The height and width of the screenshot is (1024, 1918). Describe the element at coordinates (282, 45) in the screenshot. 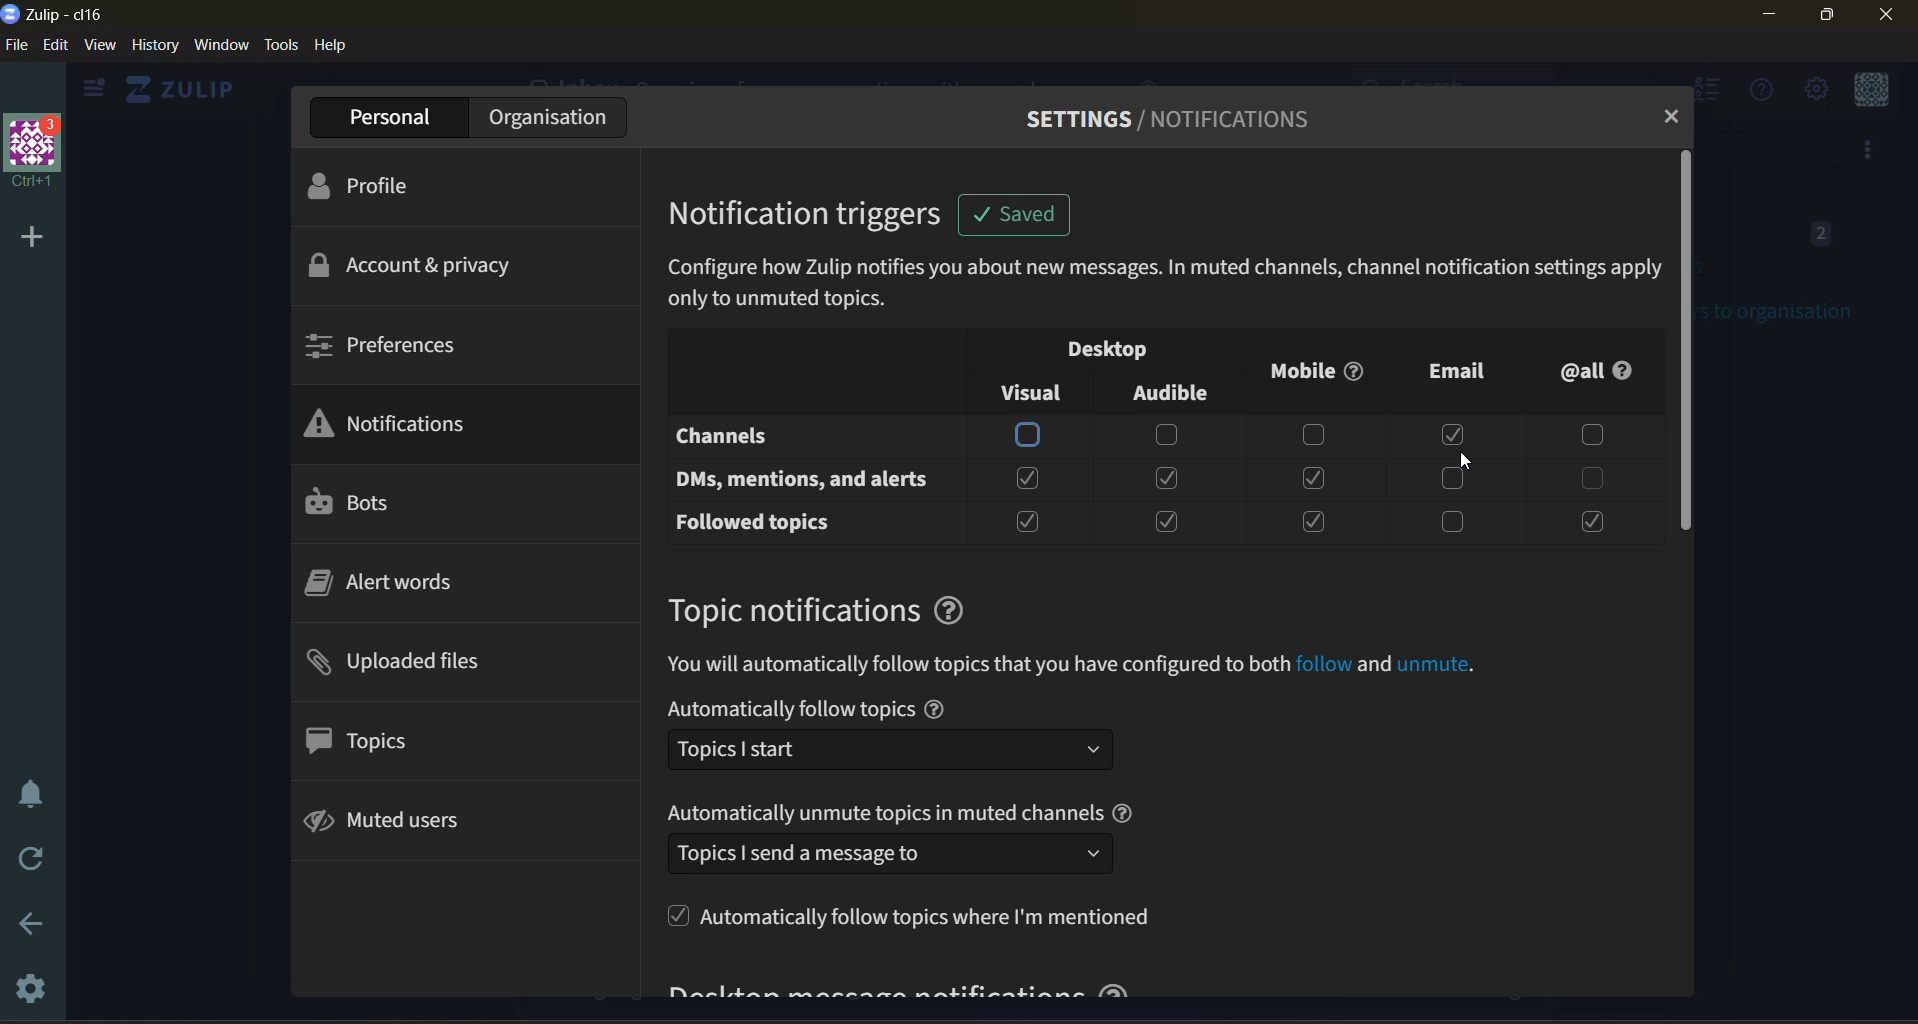

I see `tools` at that location.